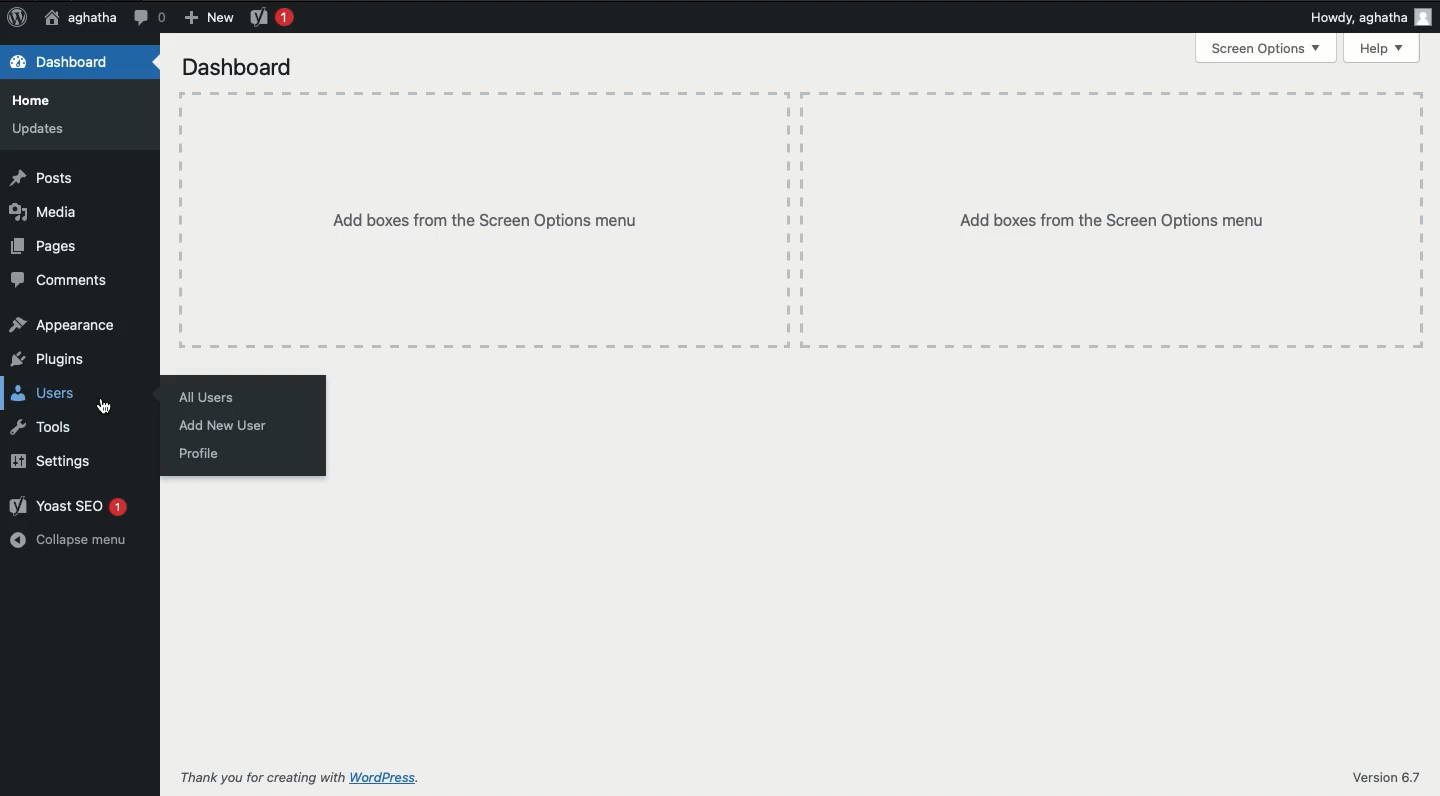 This screenshot has height=796, width=1440. Describe the element at coordinates (270, 16) in the screenshot. I see `Yoast` at that location.